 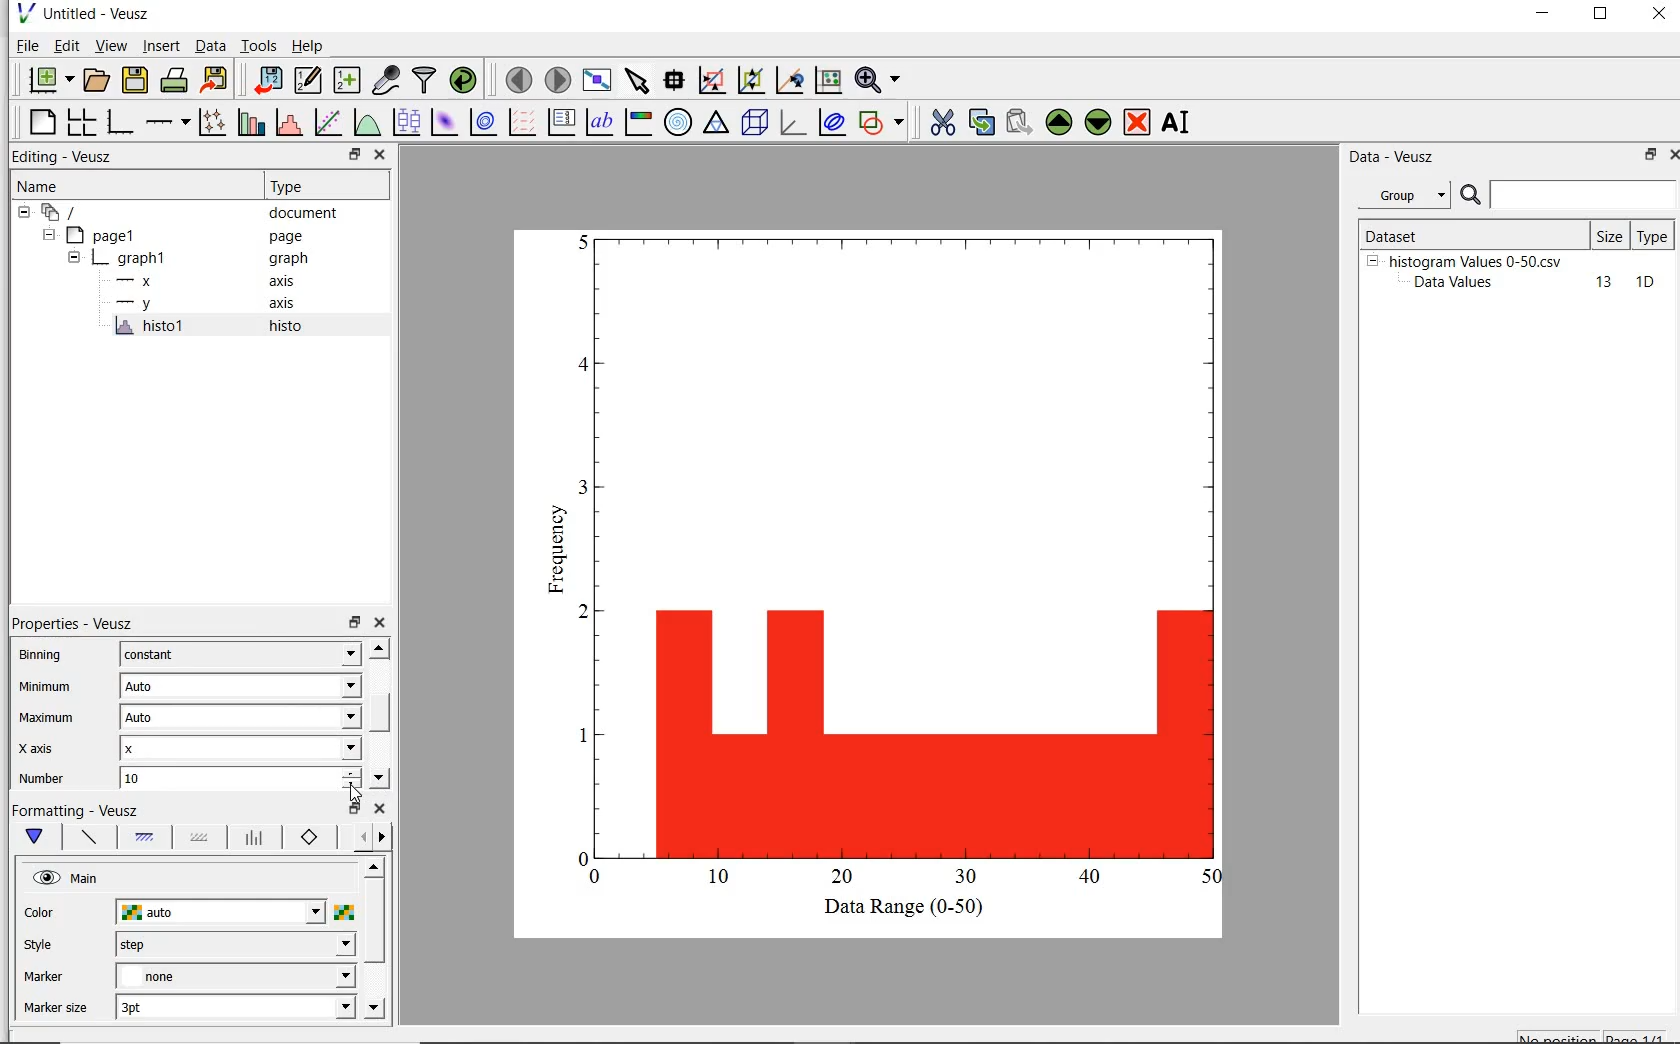 I want to click on type, so click(x=1654, y=235).